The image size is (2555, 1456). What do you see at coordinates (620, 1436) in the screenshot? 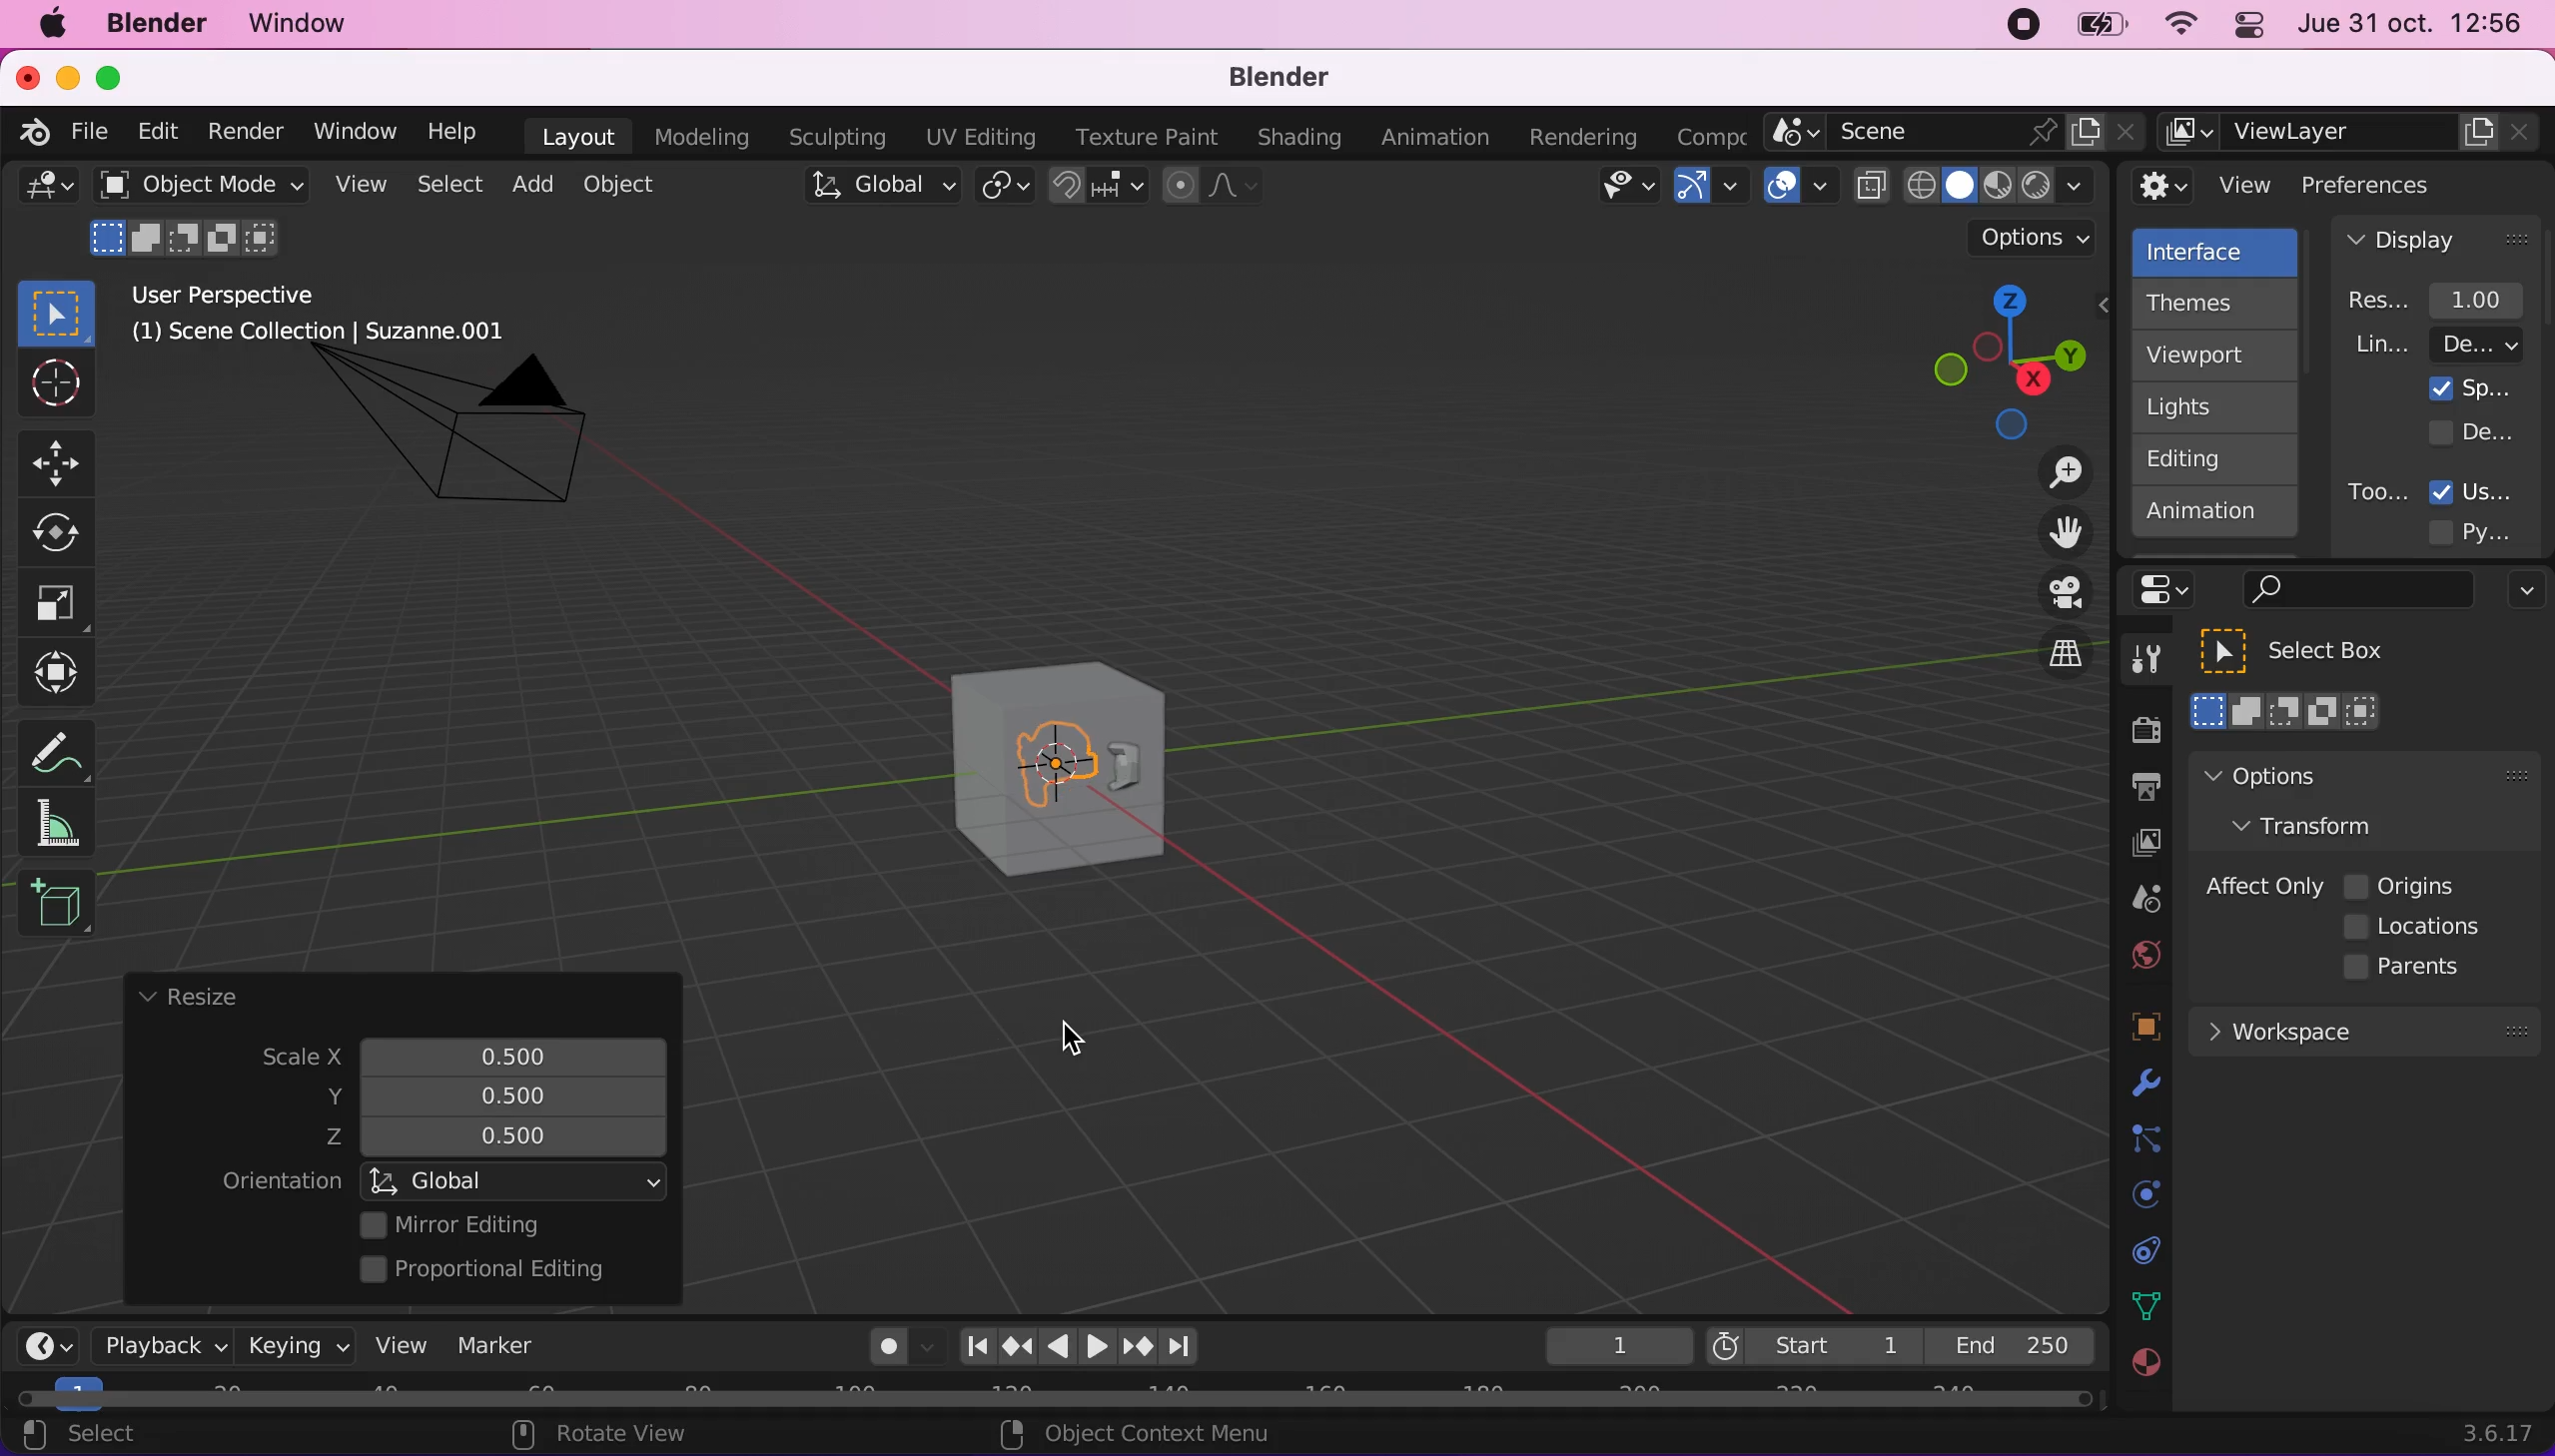
I see `rotate view` at bounding box center [620, 1436].